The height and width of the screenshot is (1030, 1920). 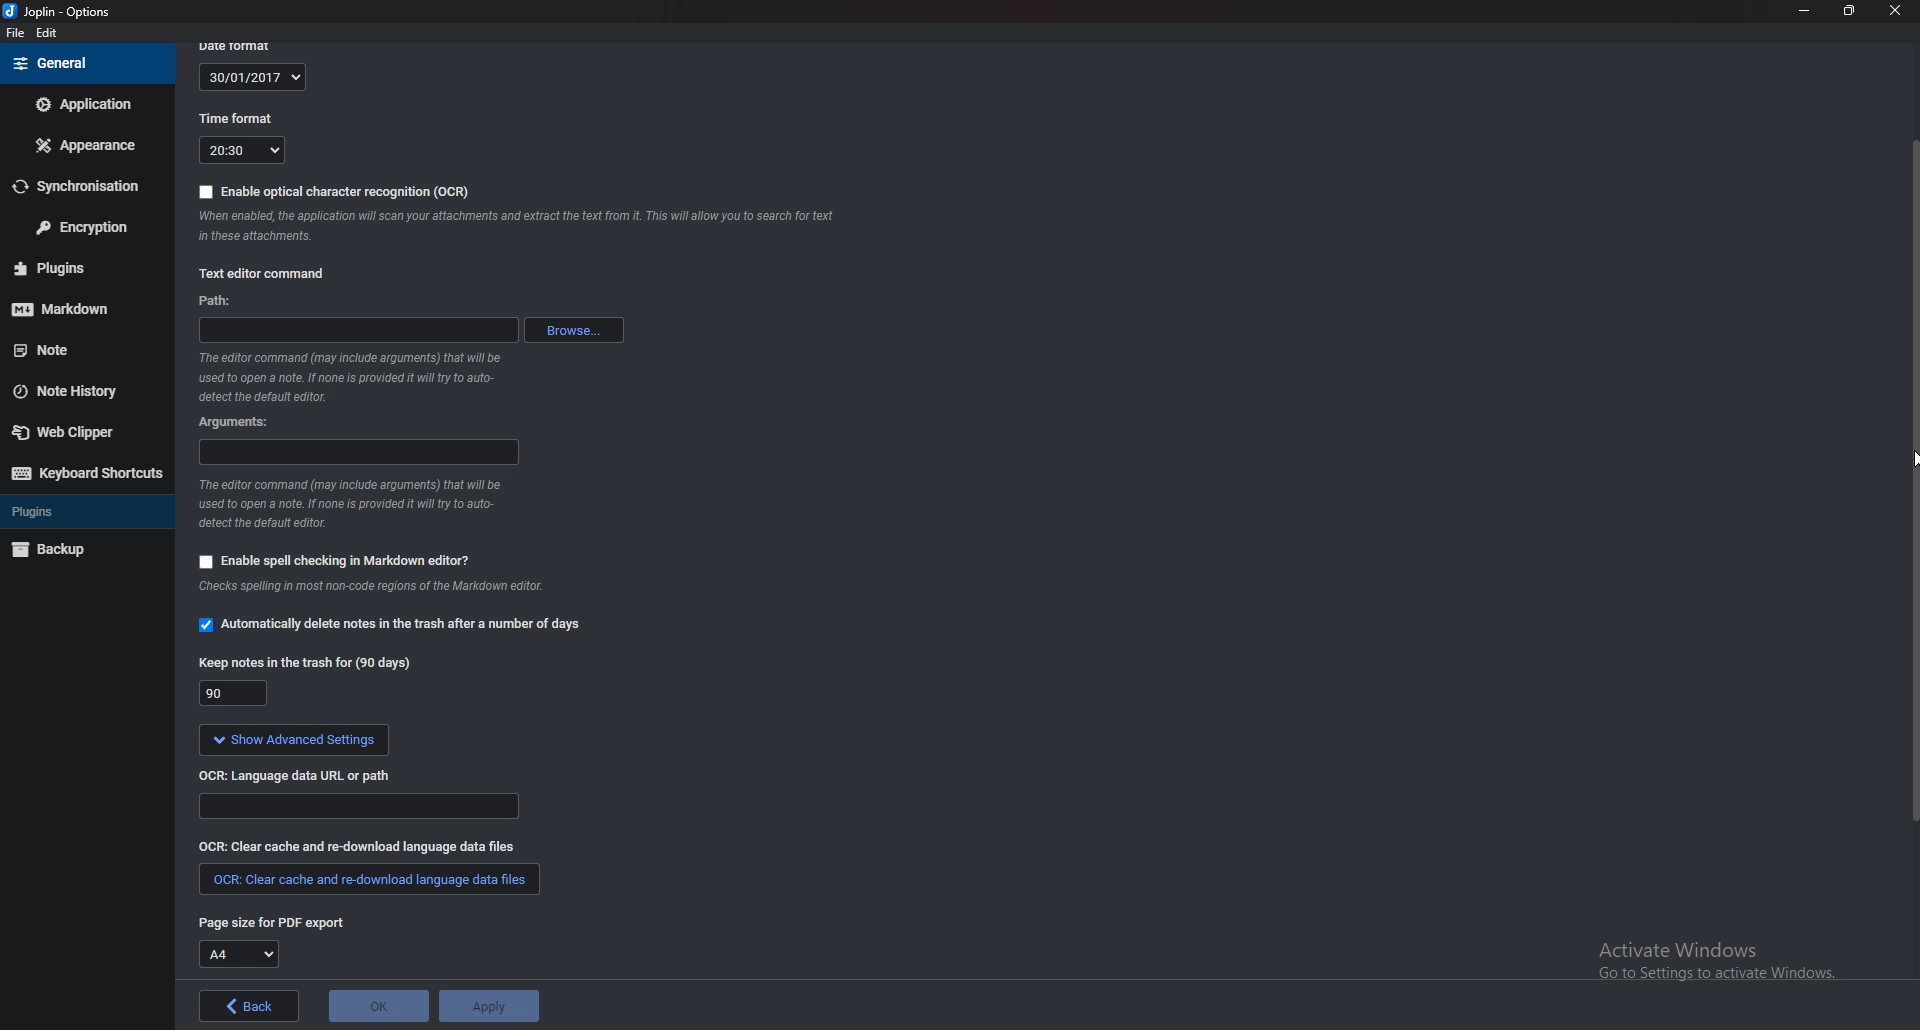 I want to click on Info on editor command, so click(x=356, y=377).